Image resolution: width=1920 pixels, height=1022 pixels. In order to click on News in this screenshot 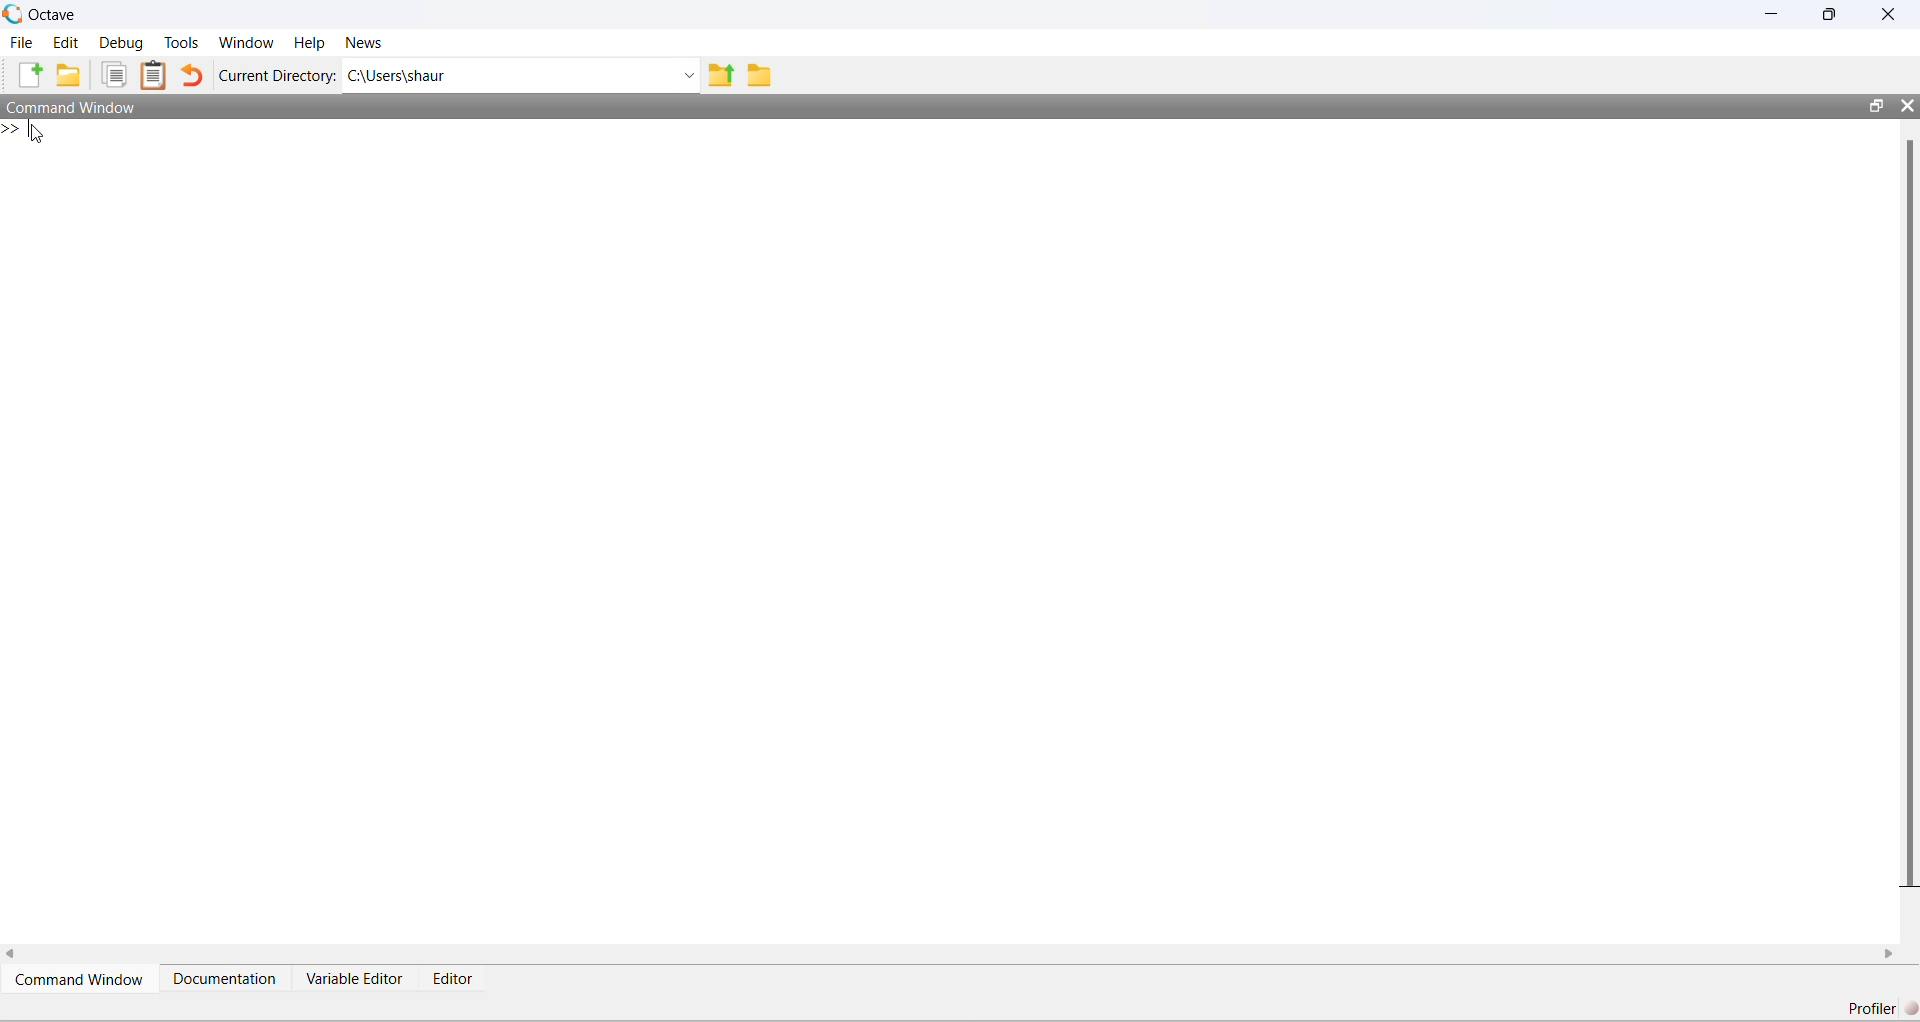, I will do `click(363, 41)`.